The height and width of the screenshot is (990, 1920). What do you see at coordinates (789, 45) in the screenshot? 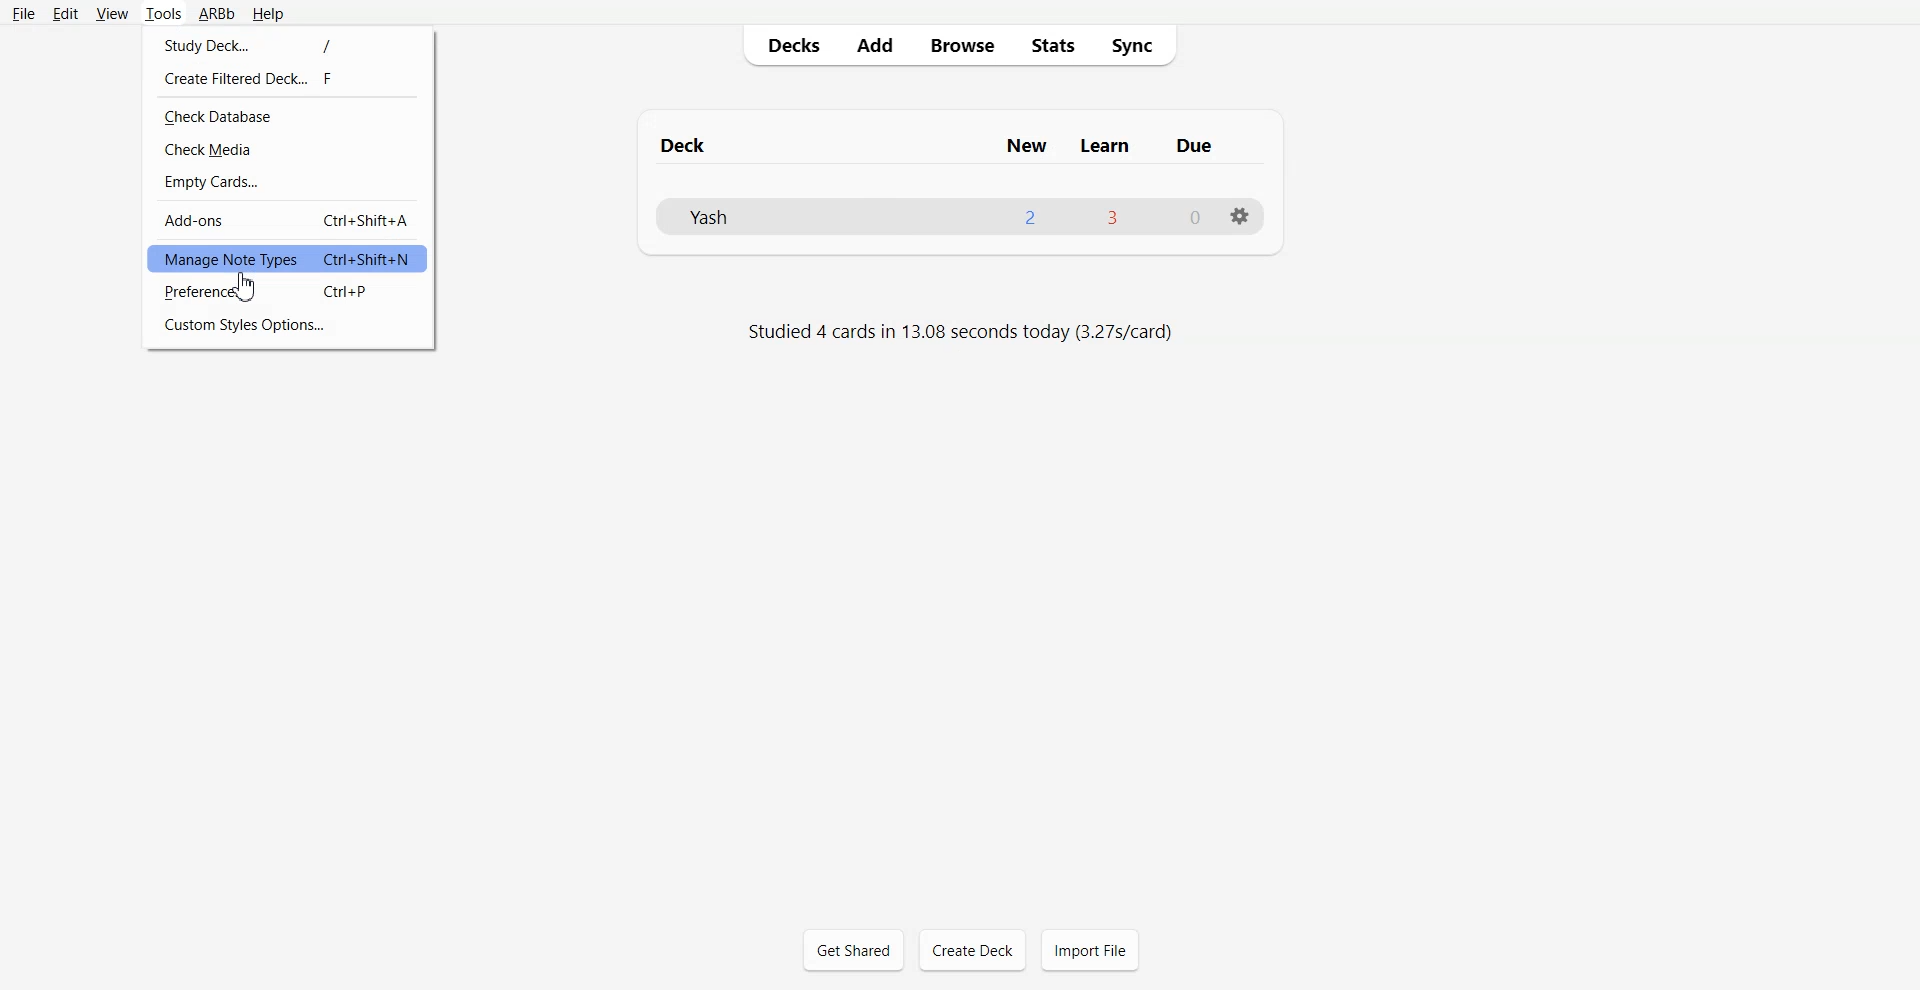
I see `Decks` at bounding box center [789, 45].